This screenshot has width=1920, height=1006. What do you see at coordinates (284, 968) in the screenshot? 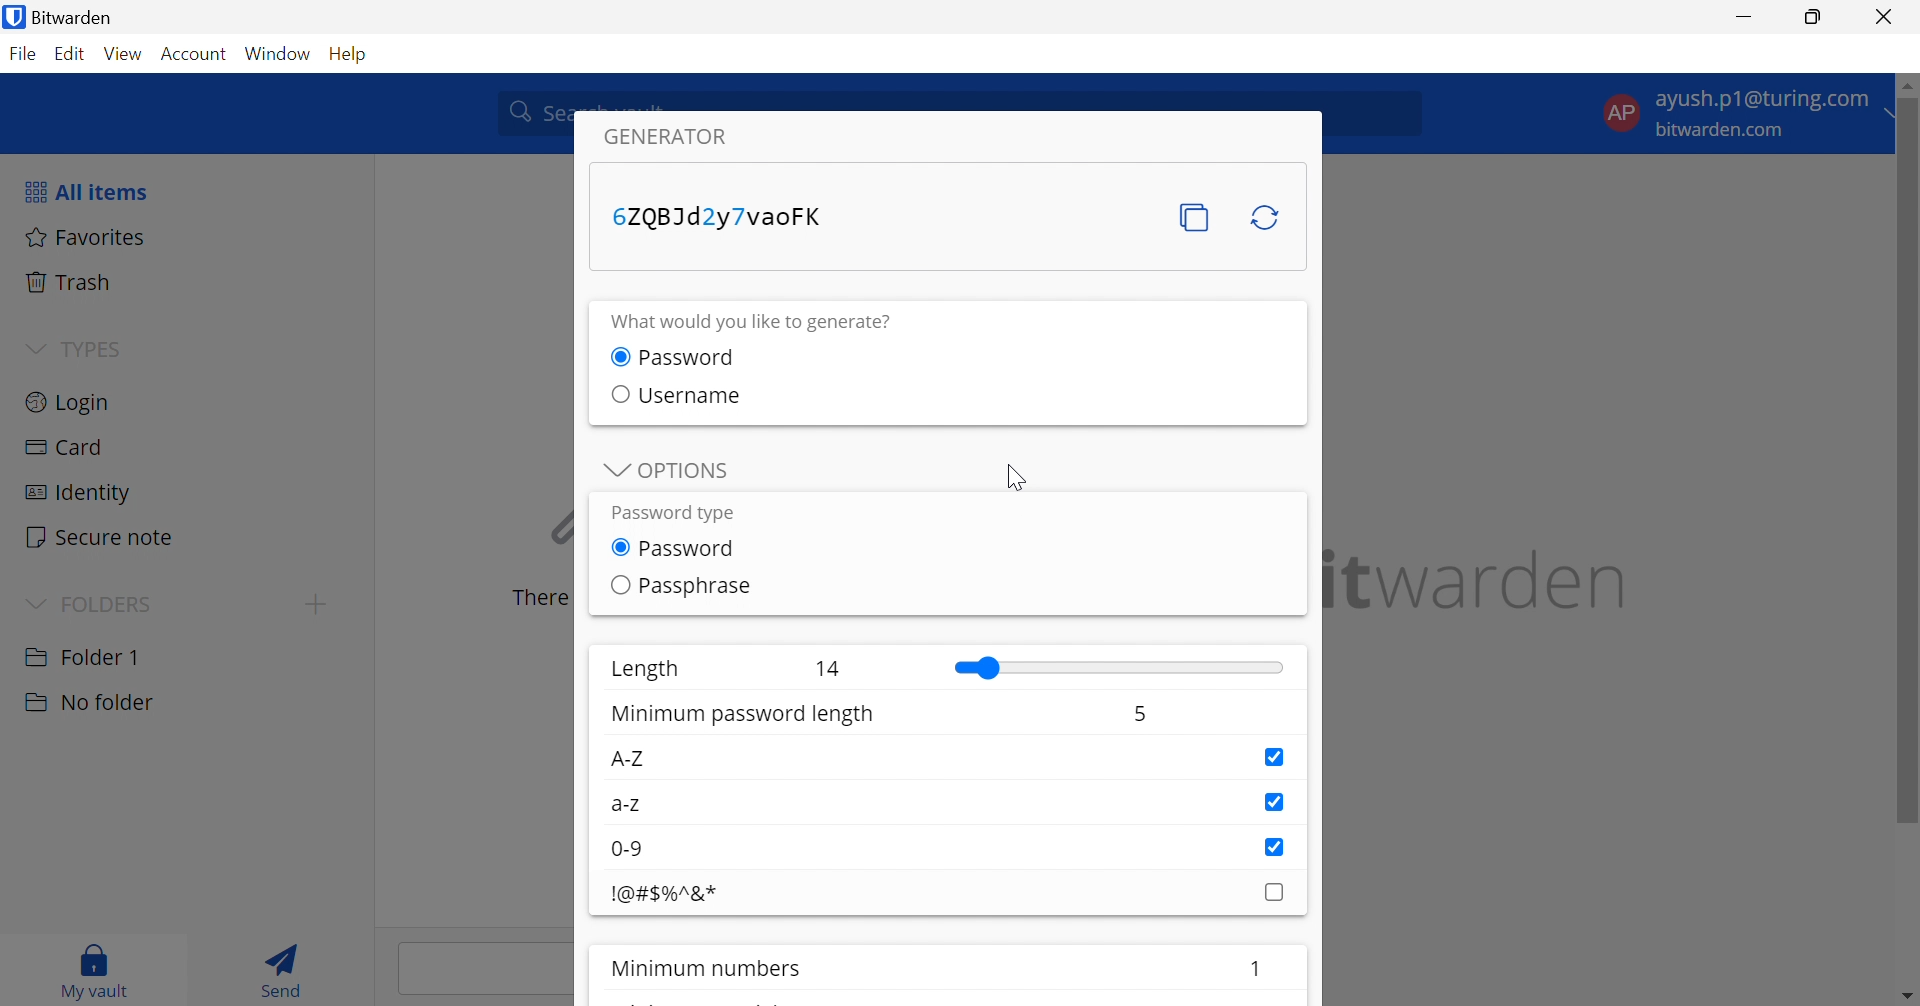
I see `Send` at bounding box center [284, 968].